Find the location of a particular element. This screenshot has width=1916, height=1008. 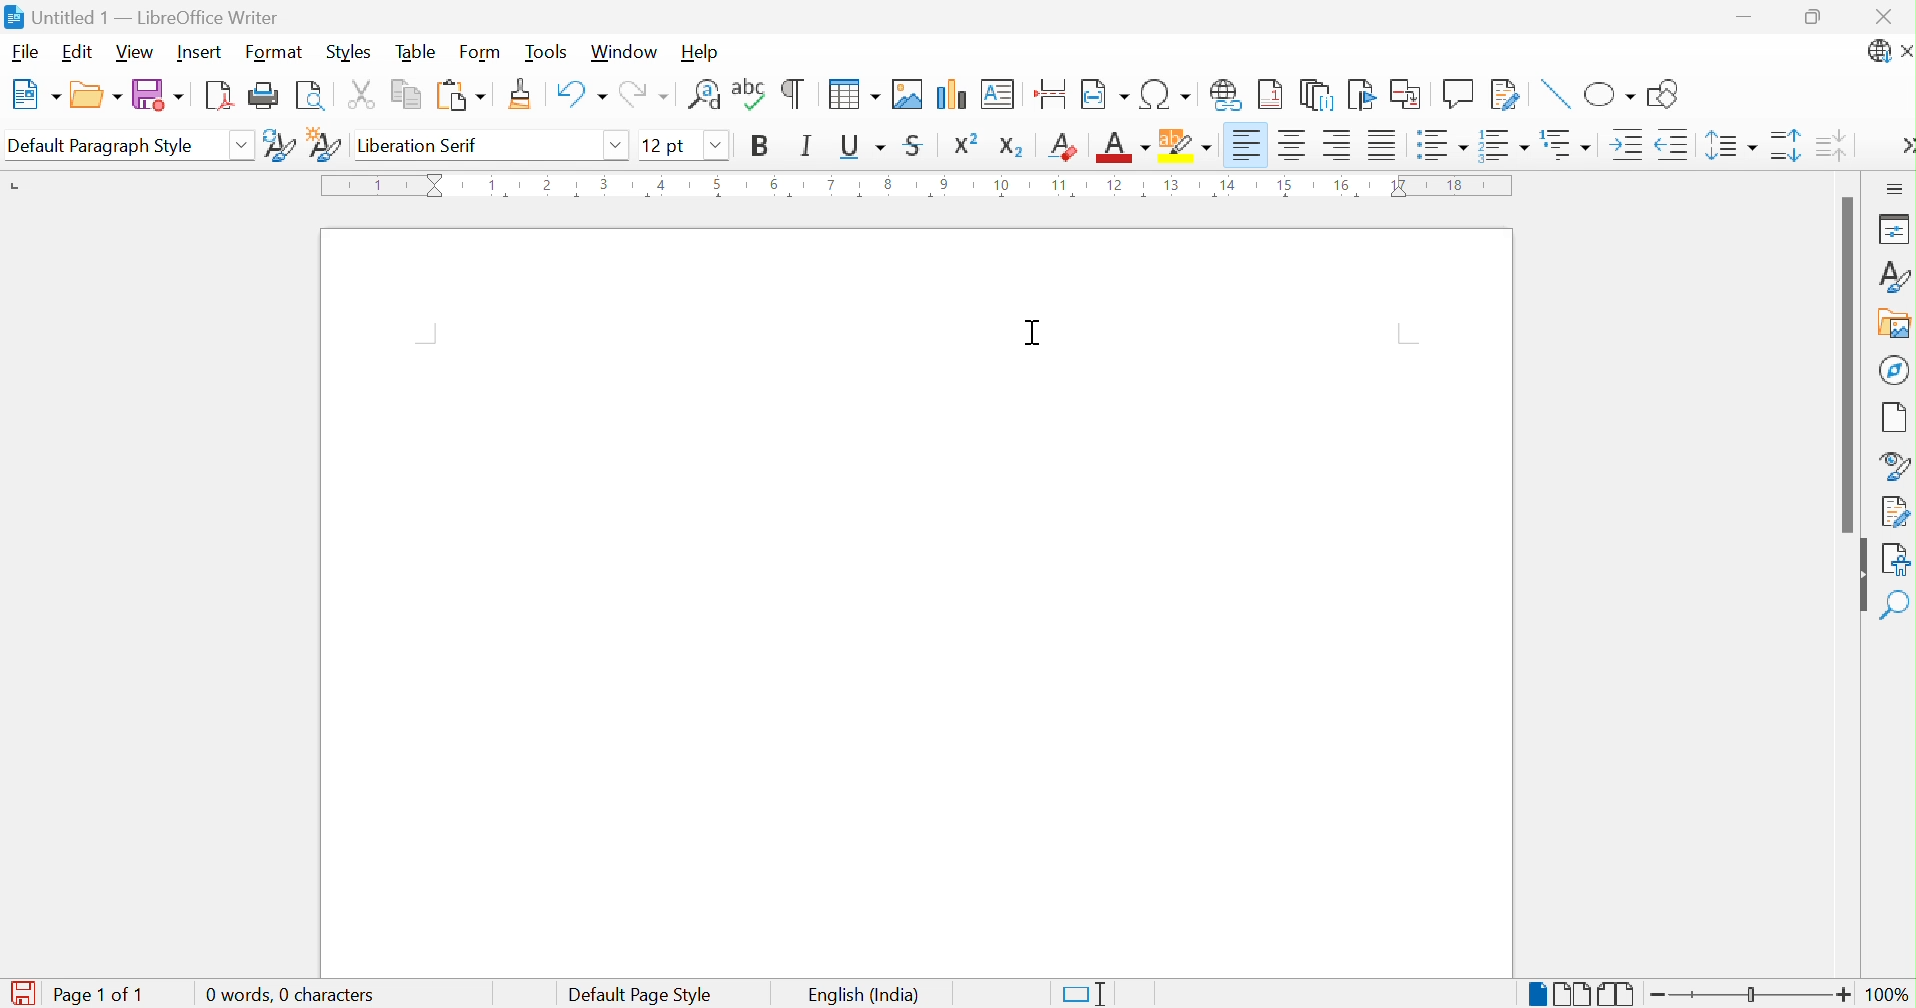

Zoom in is located at coordinates (1843, 994).